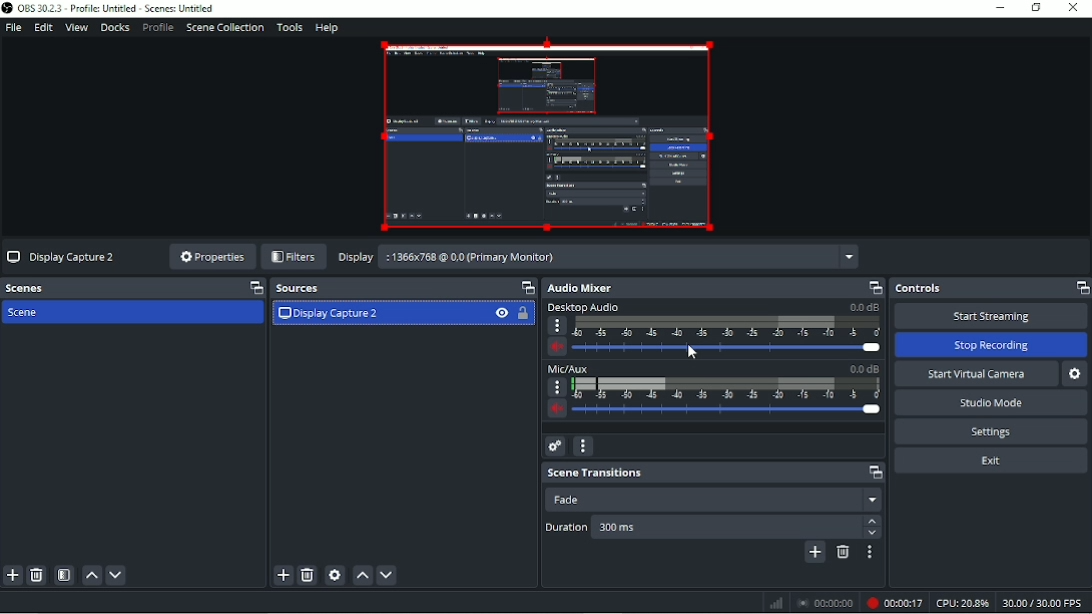 The width and height of the screenshot is (1092, 614). I want to click on Sources, so click(403, 288).